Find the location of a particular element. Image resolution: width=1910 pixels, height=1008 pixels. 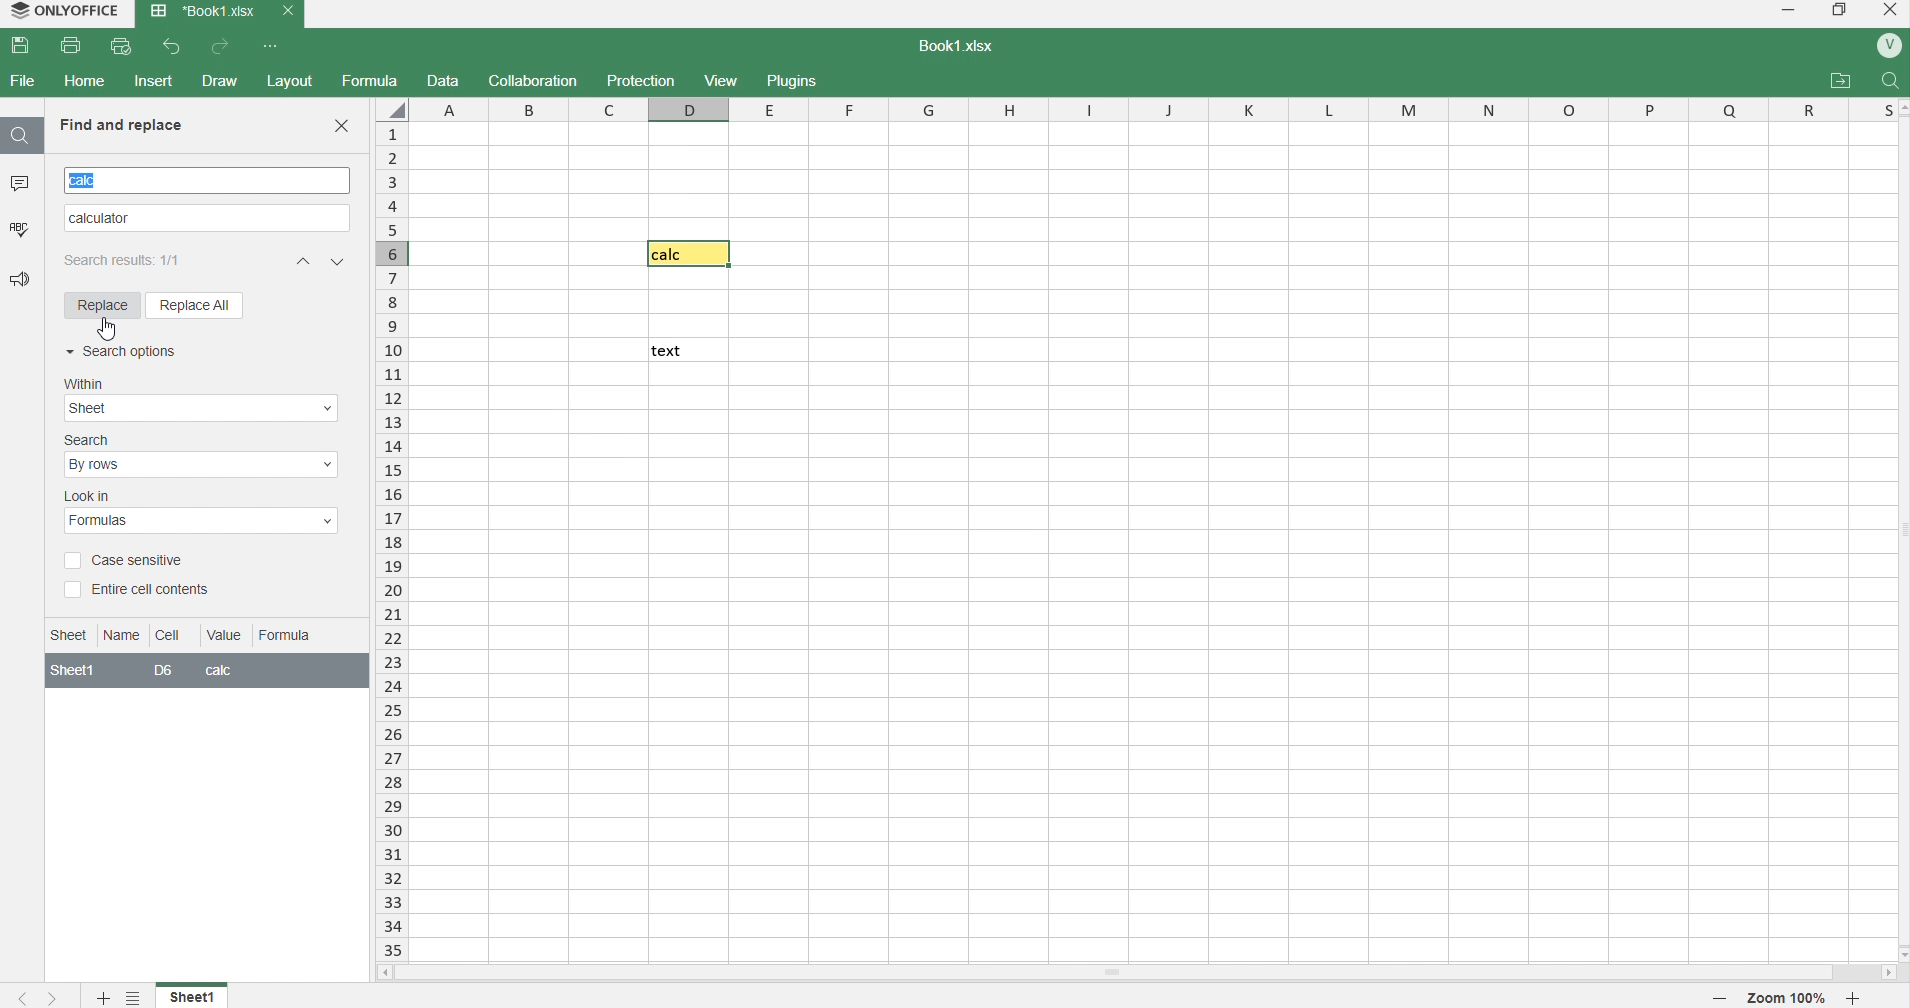

rows is located at coordinates (397, 539).